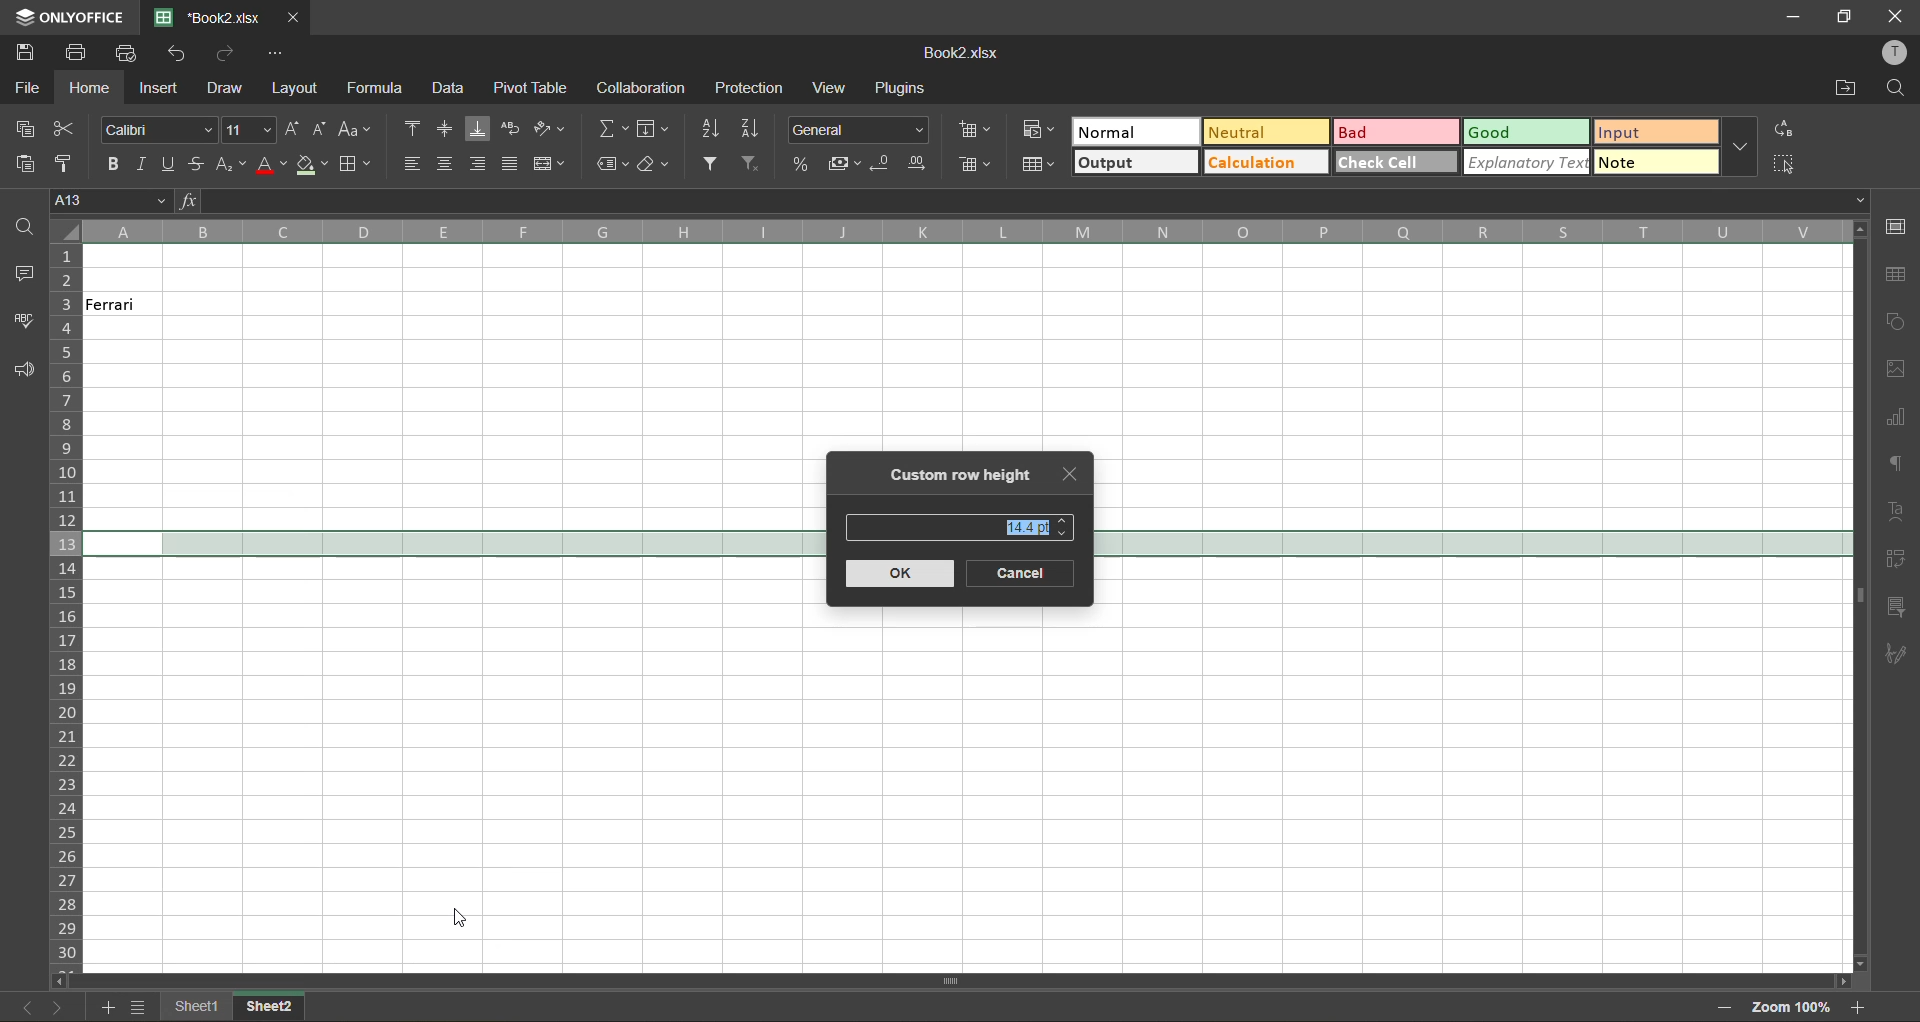 The width and height of the screenshot is (1920, 1022). I want to click on previous, so click(20, 1004).